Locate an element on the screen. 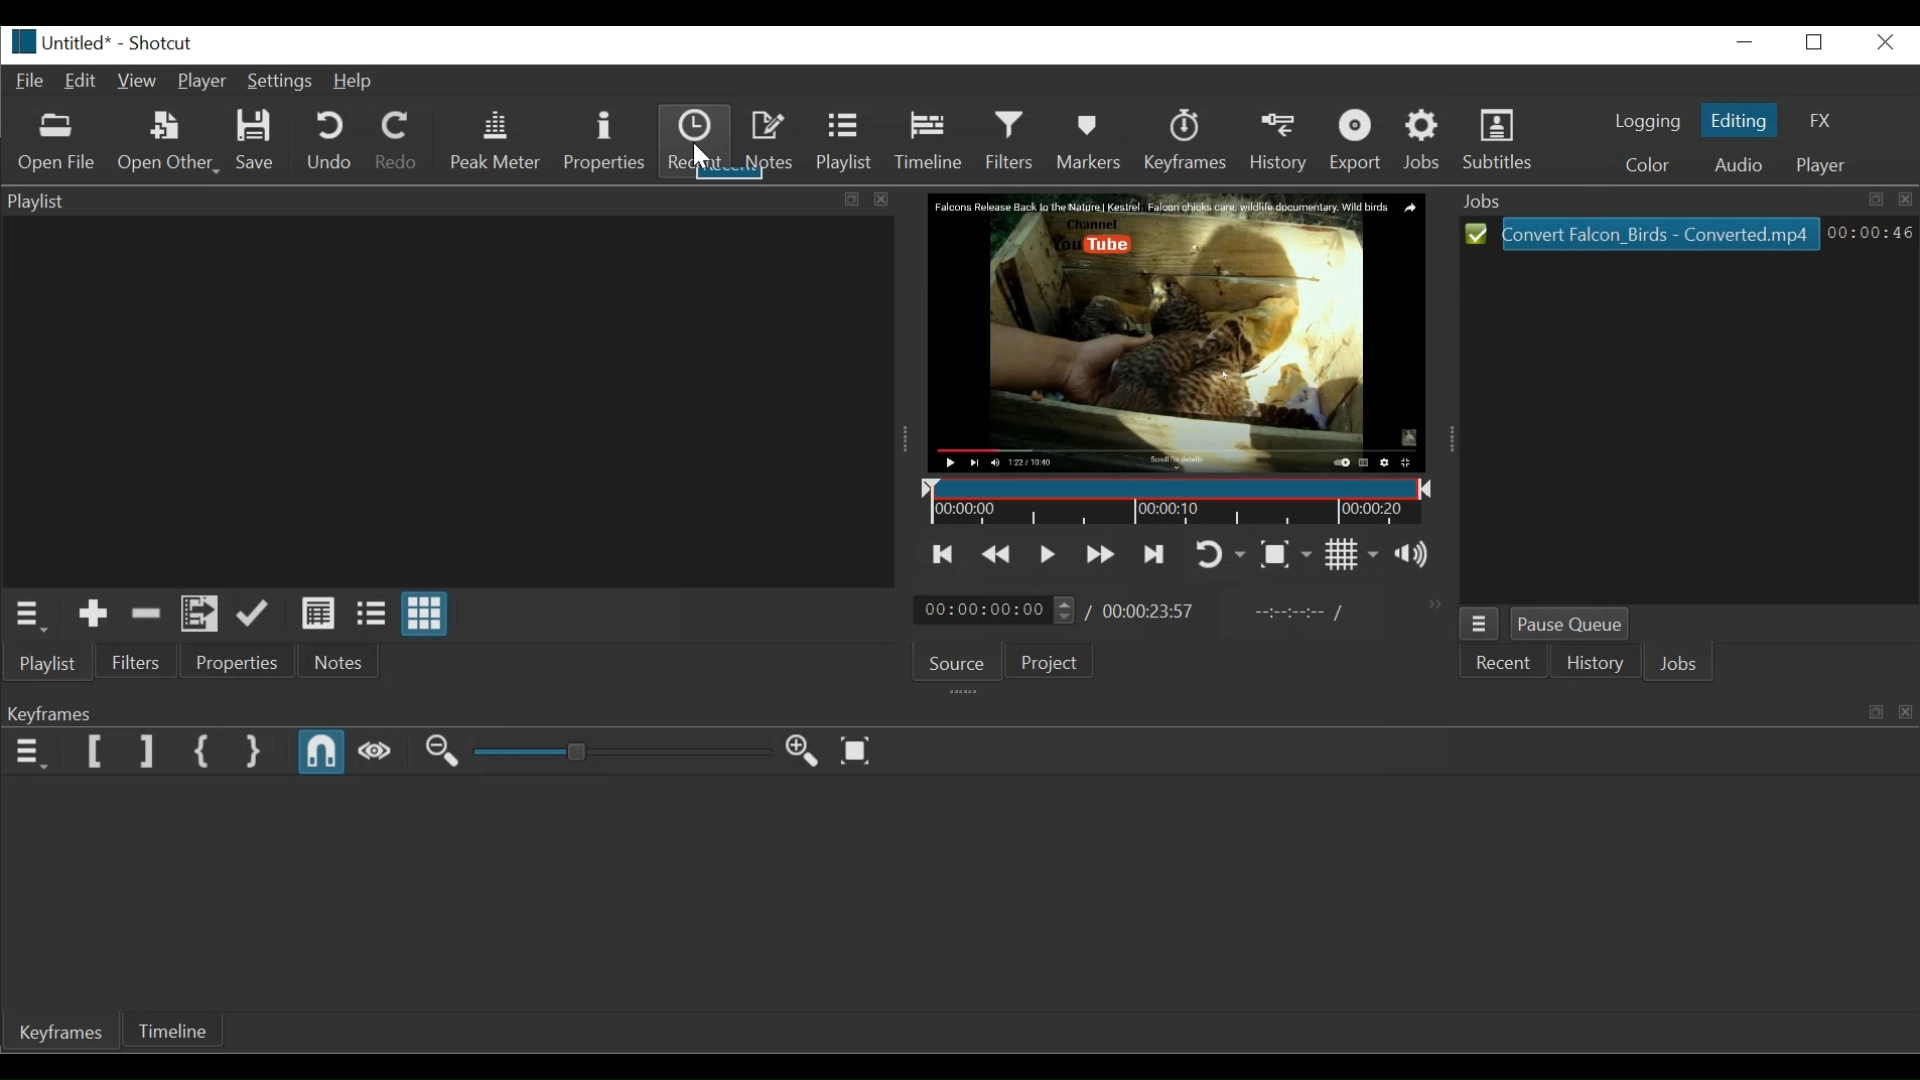  Set Filter Last is located at coordinates (148, 752).